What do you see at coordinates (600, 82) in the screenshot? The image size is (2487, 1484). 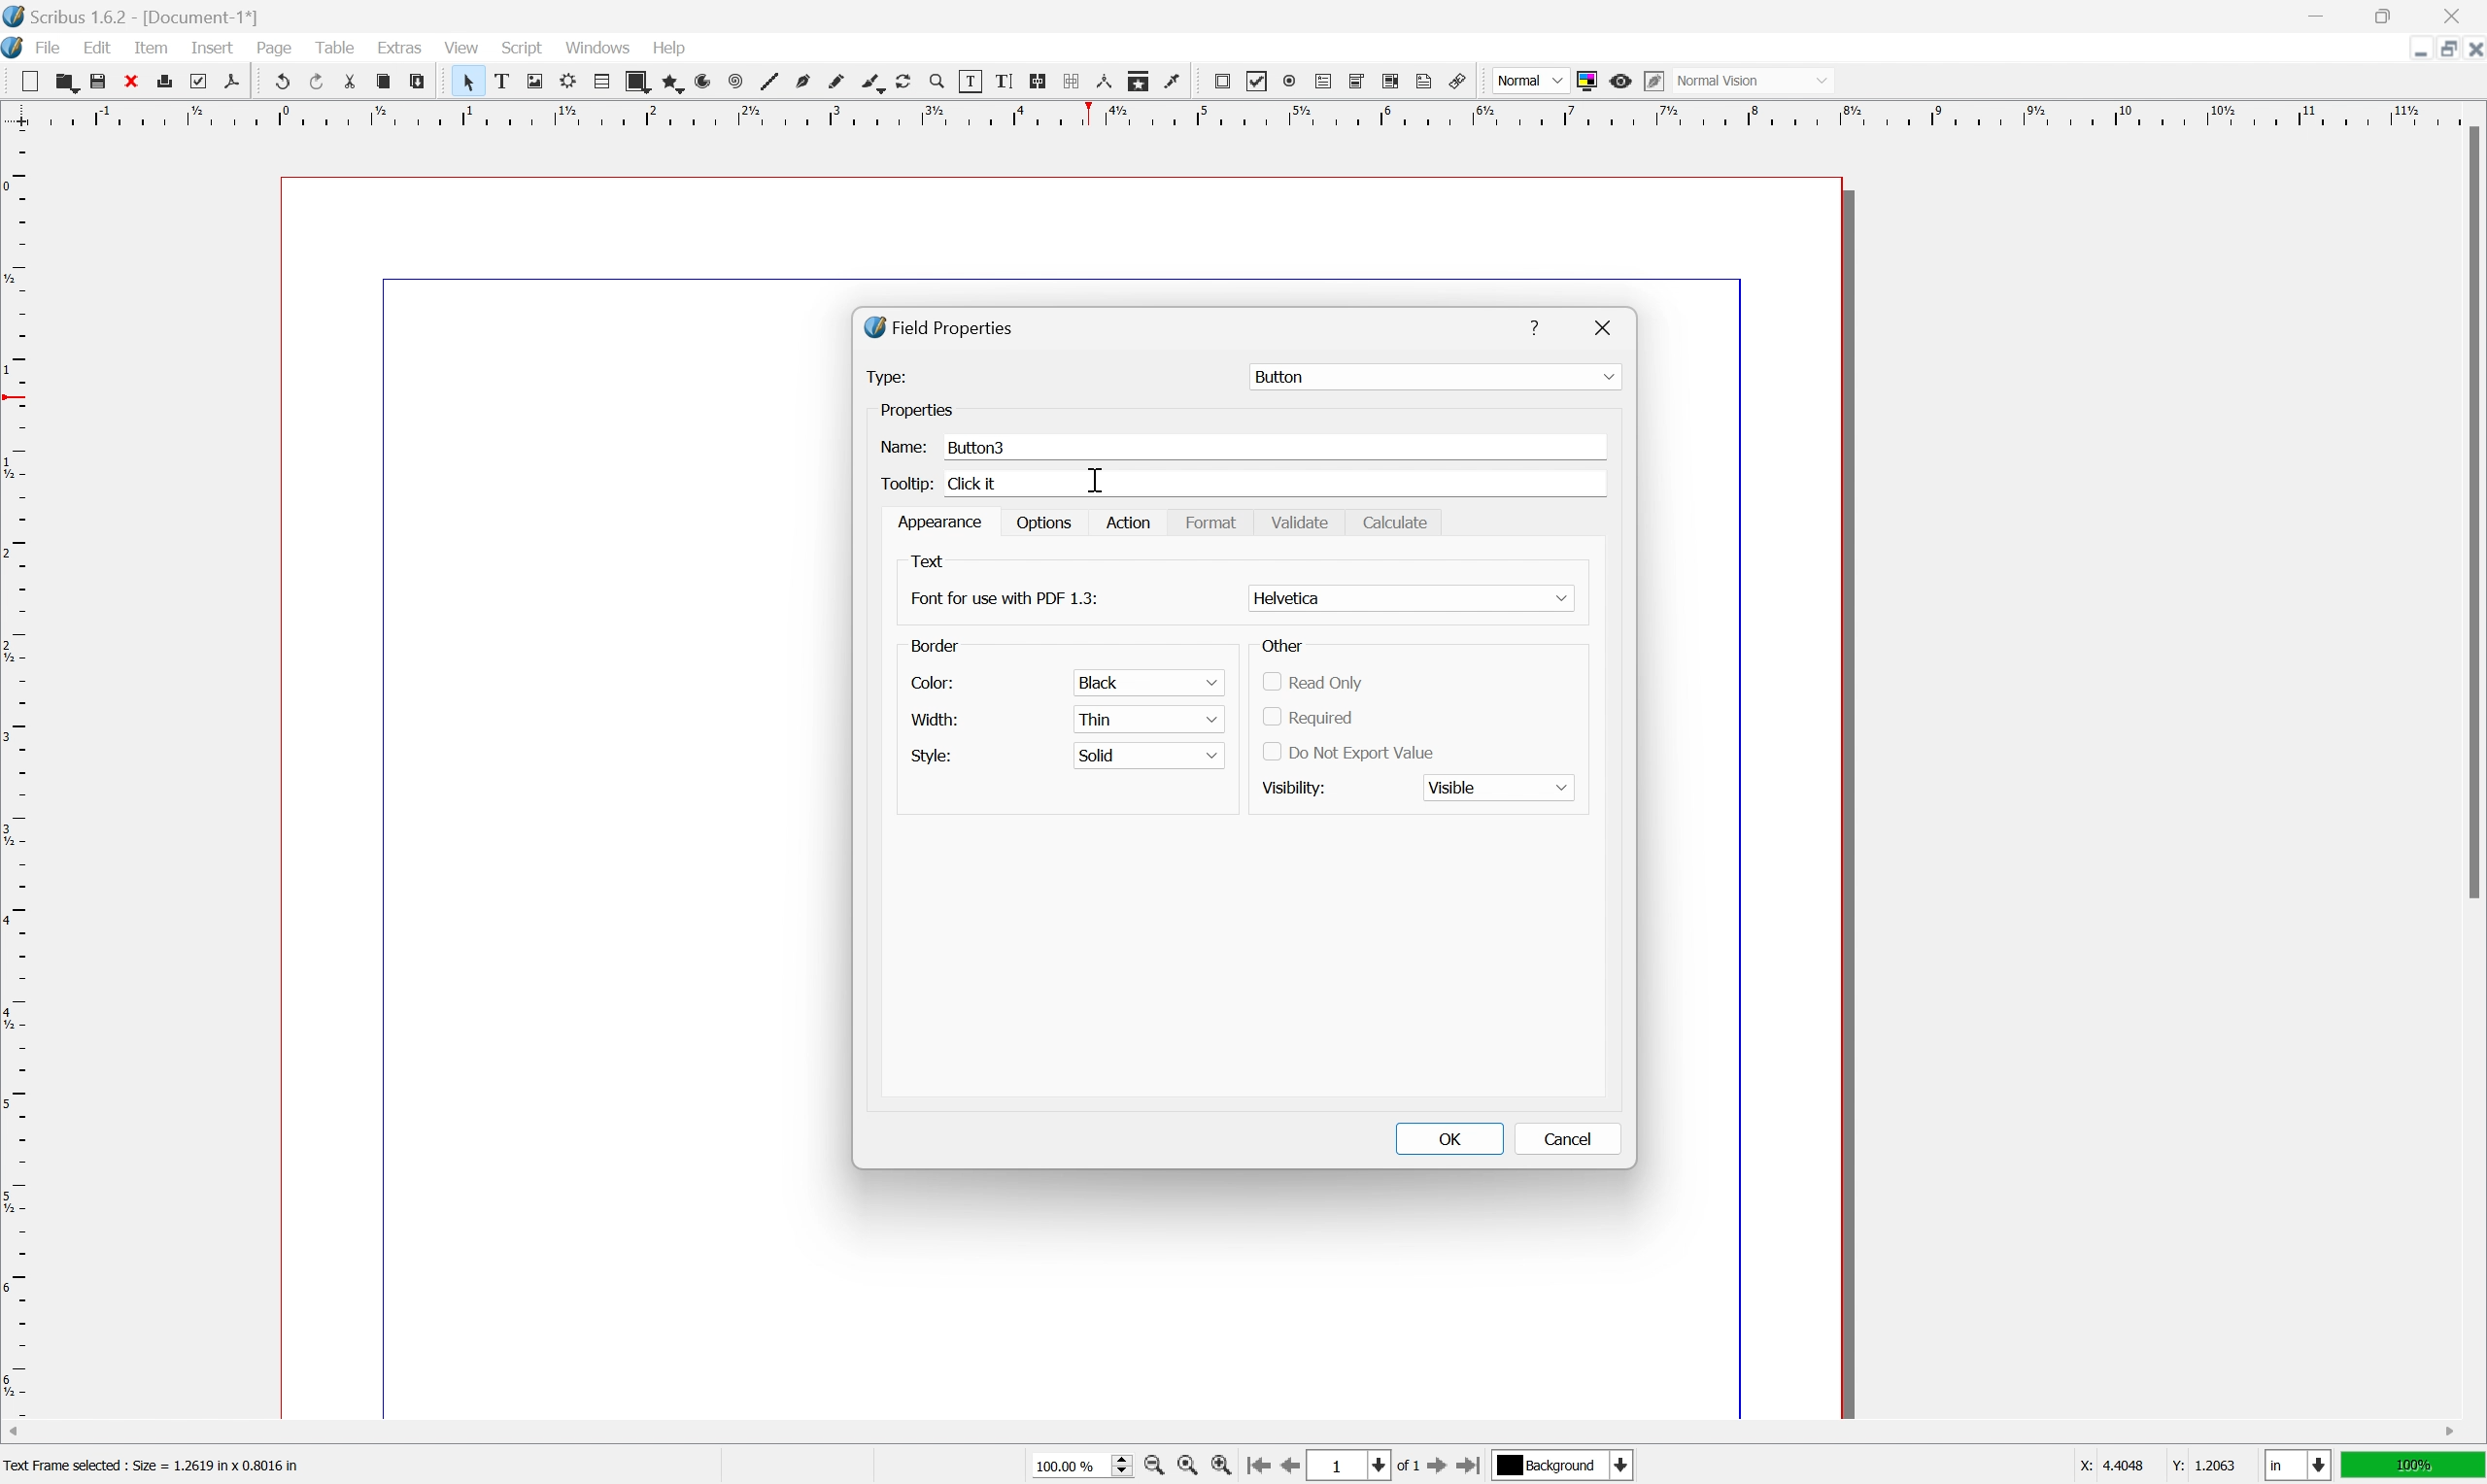 I see `table` at bounding box center [600, 82].